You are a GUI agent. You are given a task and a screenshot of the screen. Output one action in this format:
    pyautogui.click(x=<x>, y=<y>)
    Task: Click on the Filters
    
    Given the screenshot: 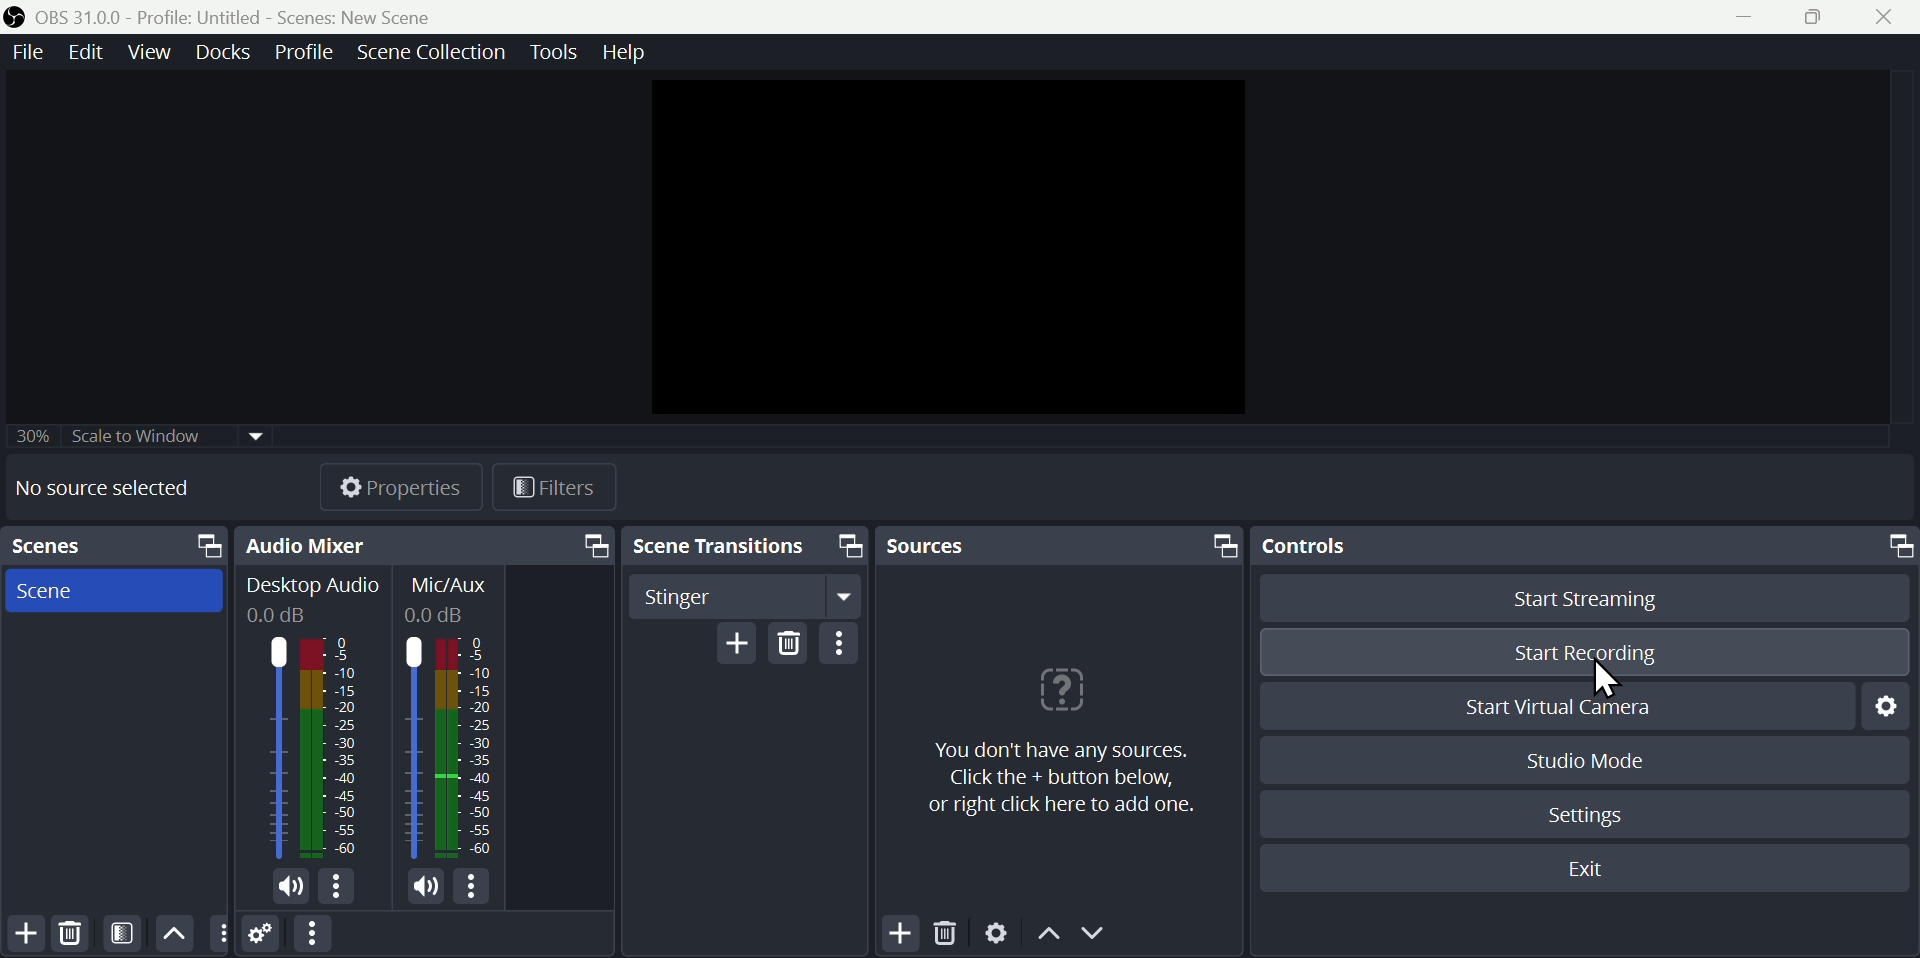 What is the action you would take?
    pyautogui.click(x=558, y=488)
    